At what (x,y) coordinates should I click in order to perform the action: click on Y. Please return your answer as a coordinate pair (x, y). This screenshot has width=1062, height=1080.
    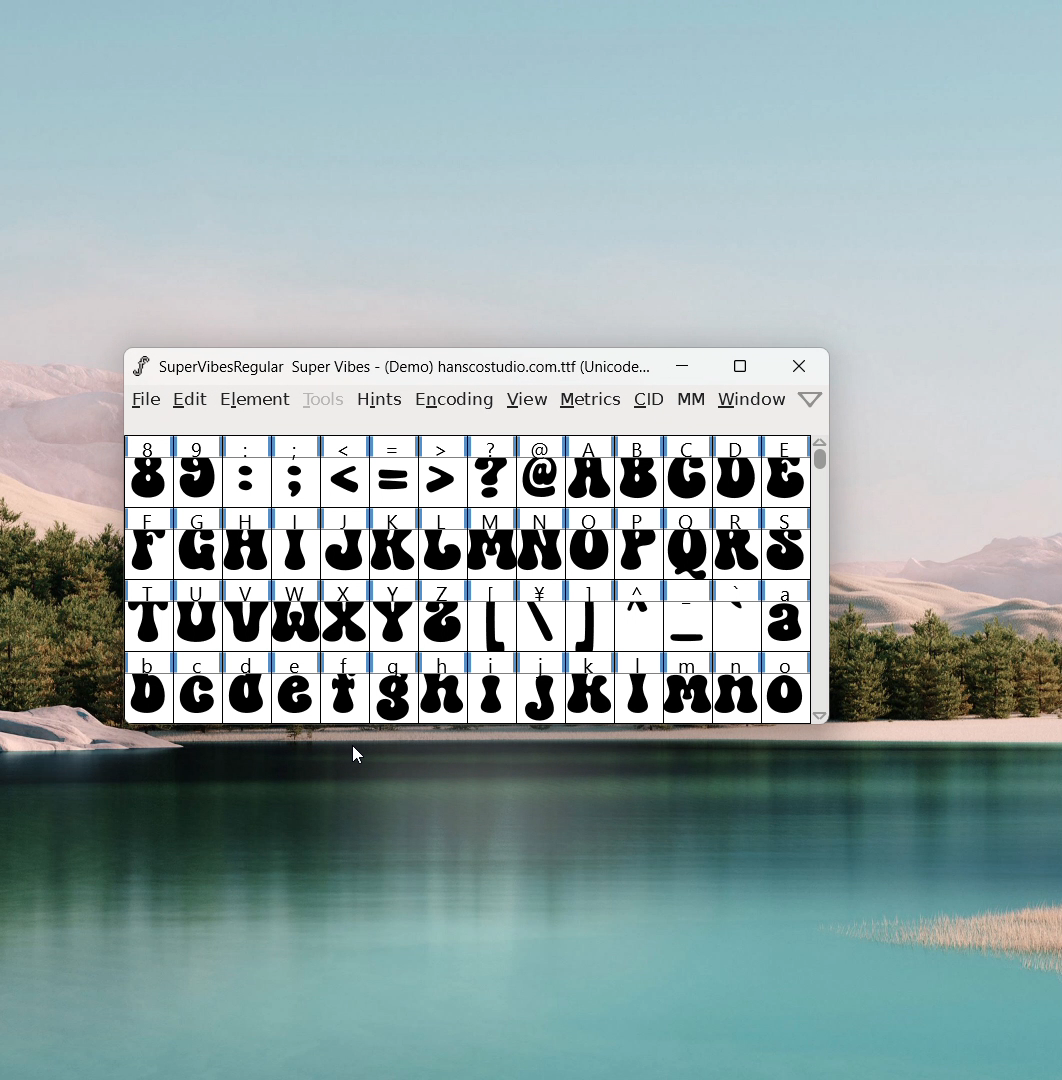
    Looking at the image, I should click on (395, 616).